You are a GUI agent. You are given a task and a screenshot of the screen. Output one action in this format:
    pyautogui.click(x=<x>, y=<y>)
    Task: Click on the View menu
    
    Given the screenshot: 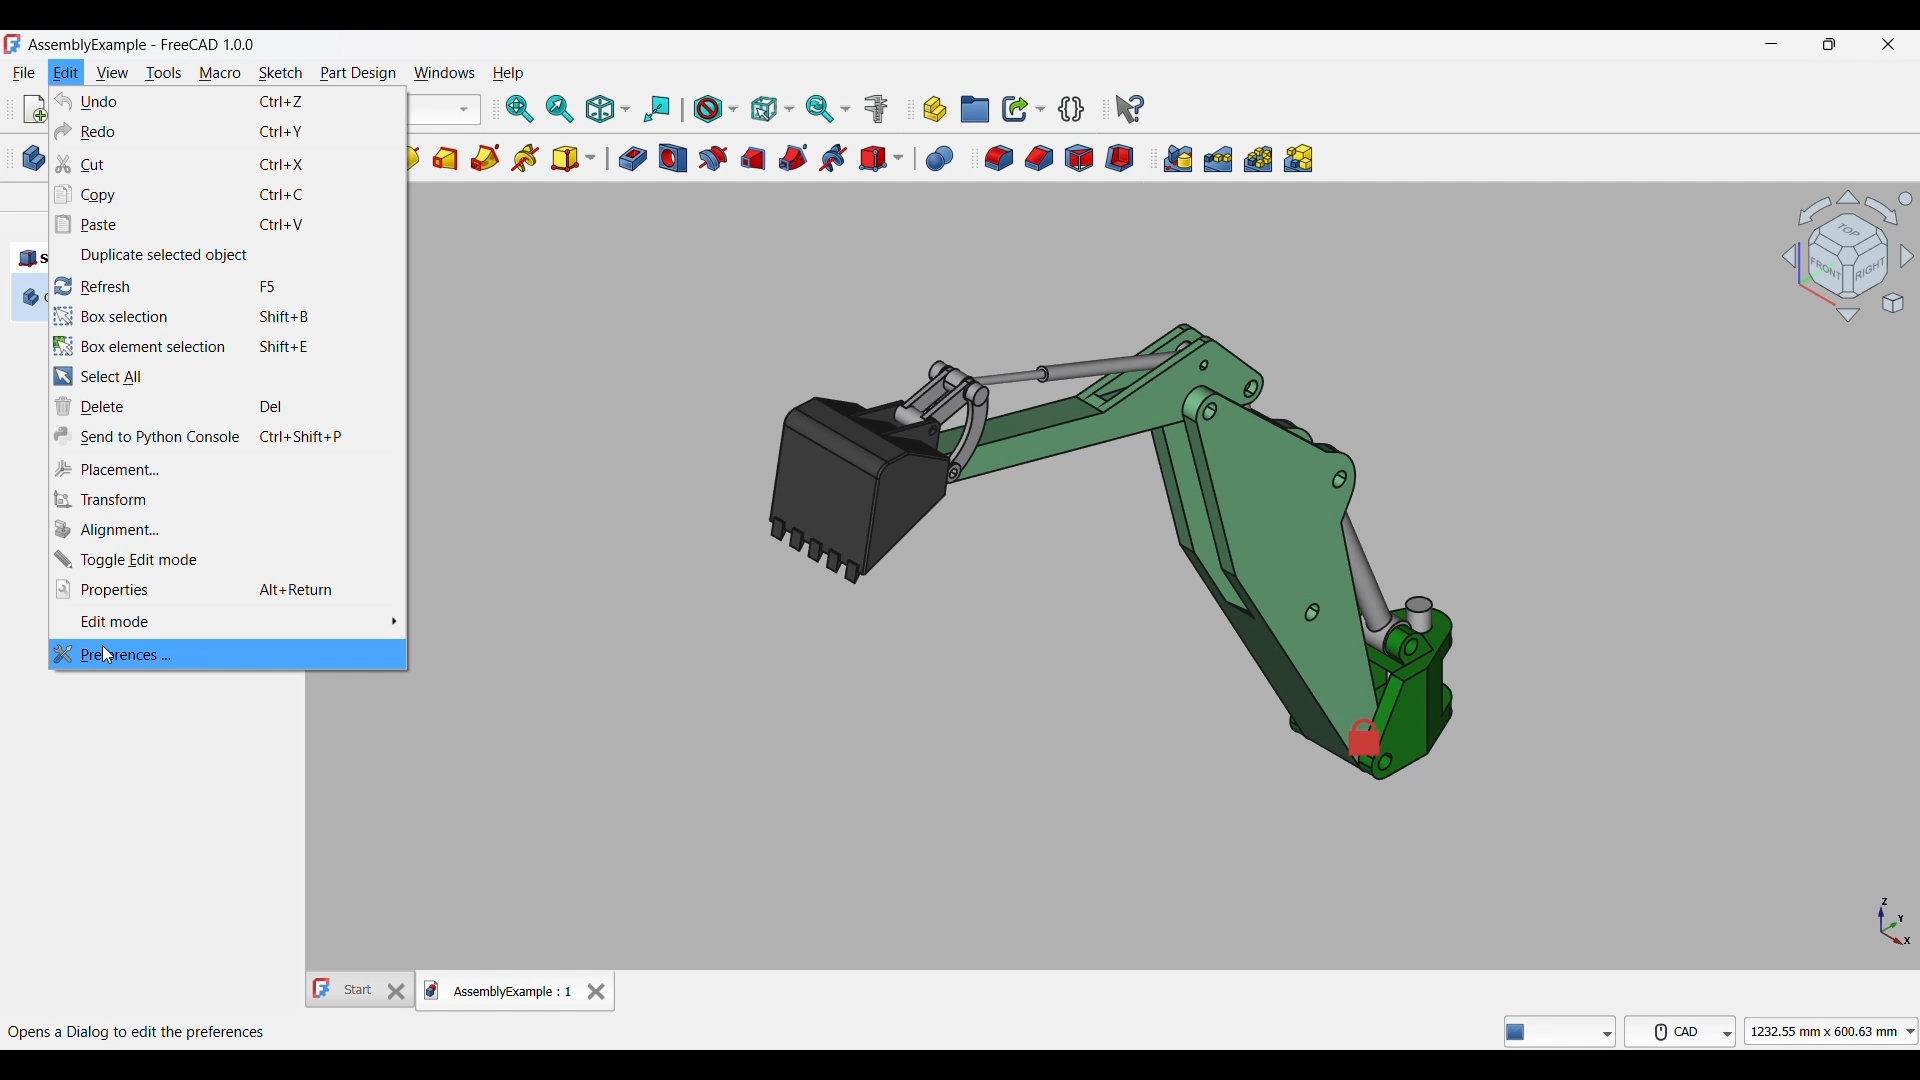 What is the action you would take?
    pyautogui.click(x=112, y=72)
    